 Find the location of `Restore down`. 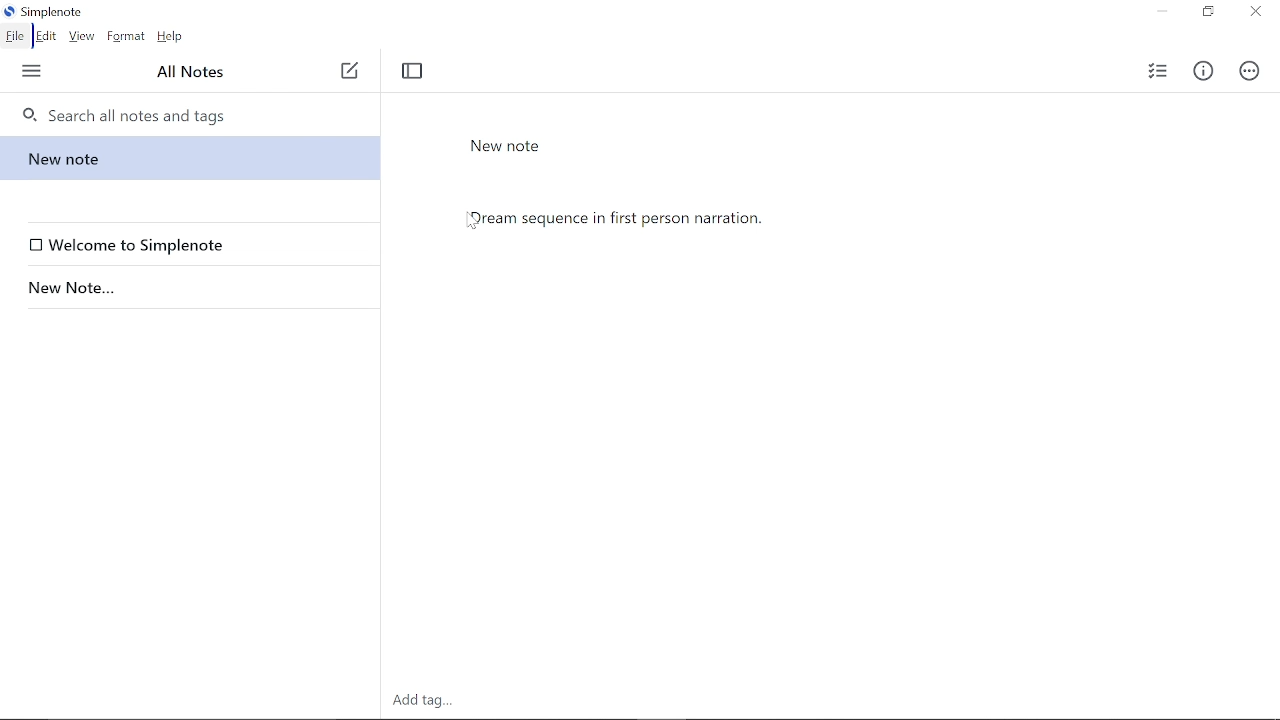

Restore down is located at coordinates (1207, 13).